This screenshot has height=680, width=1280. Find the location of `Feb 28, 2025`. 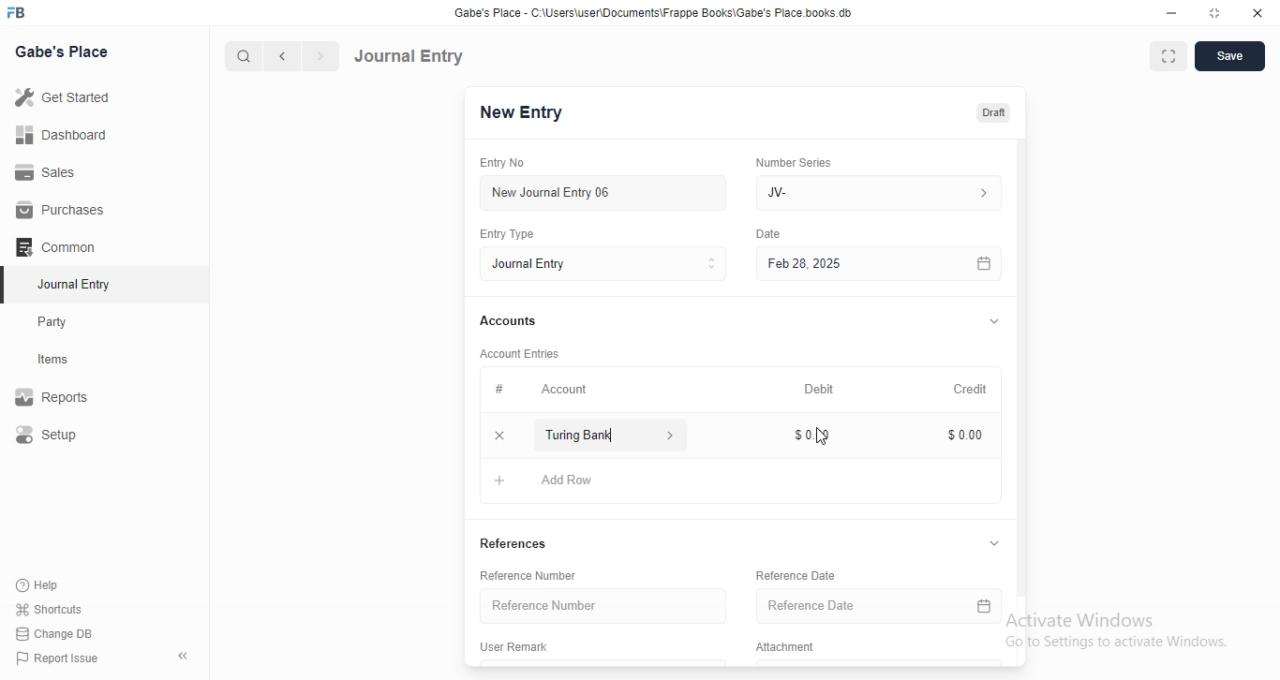

Feb 28, 2025 is located at coordinates (860, 263).